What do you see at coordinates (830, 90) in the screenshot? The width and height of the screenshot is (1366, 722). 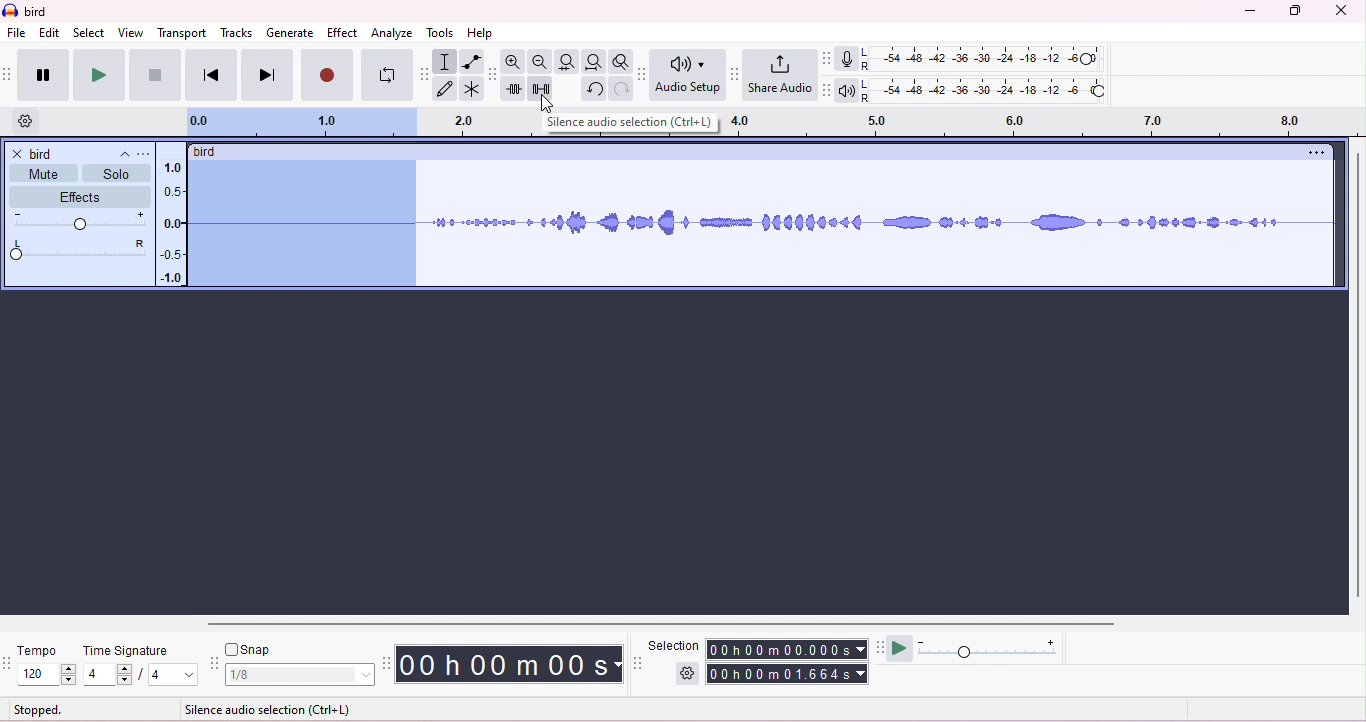 I see `playback meter tool bar` at bounding box center [830, 90].